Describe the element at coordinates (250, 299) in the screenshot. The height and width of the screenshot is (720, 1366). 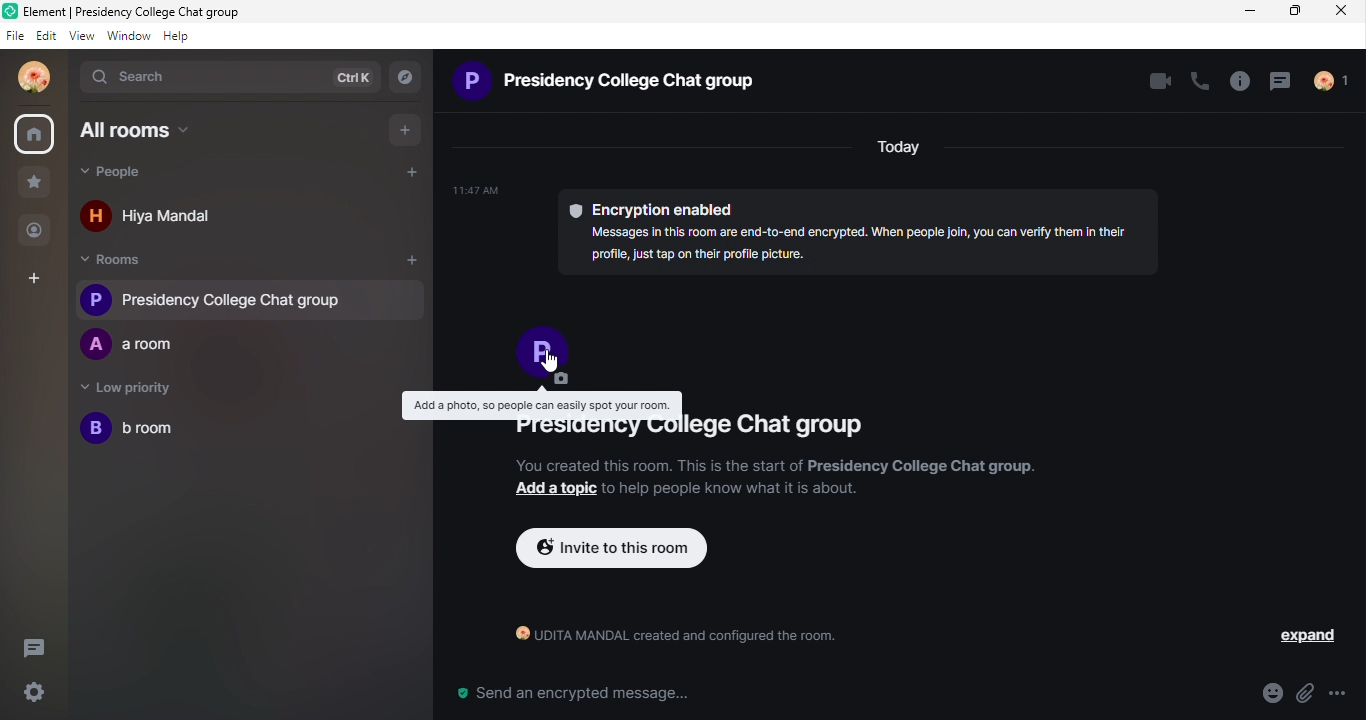
I see `presidency collage chat group` at that location.